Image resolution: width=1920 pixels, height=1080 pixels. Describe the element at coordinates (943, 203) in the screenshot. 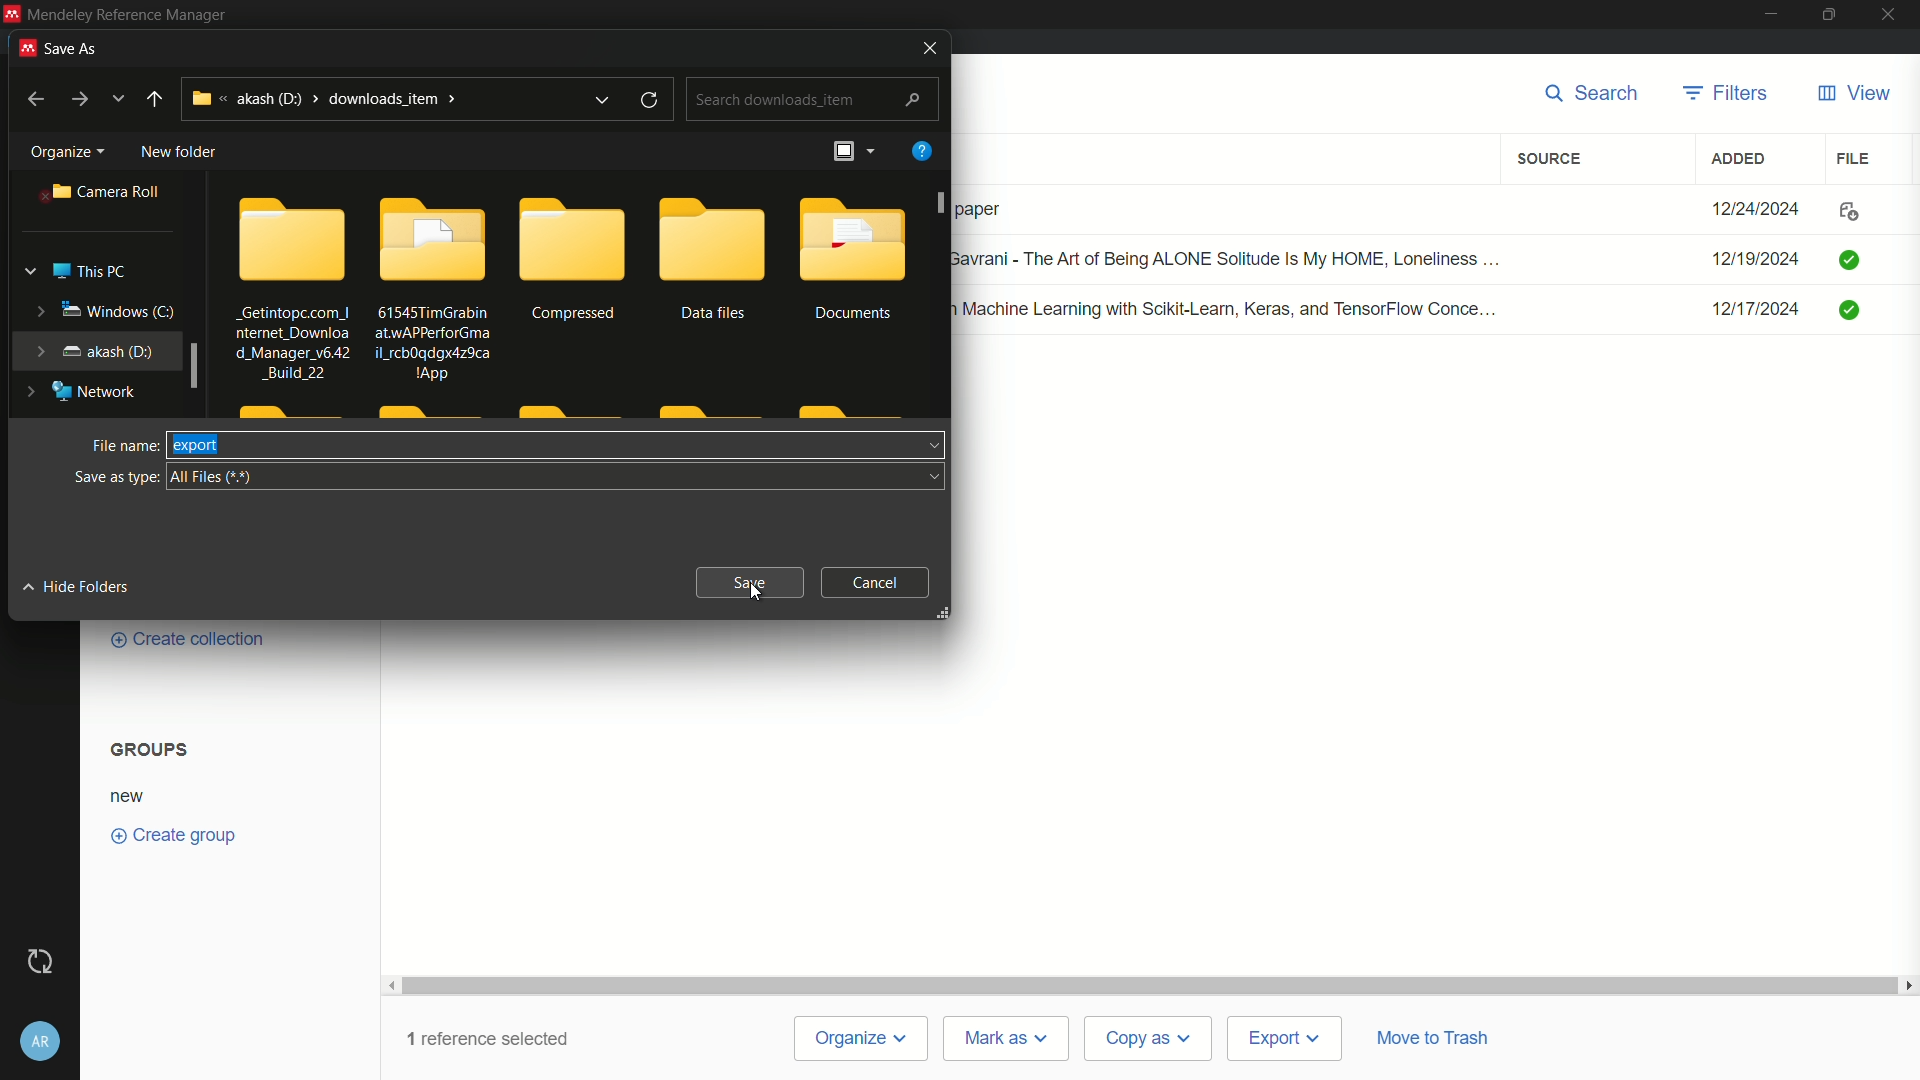

I see `scroll bar` at that location.